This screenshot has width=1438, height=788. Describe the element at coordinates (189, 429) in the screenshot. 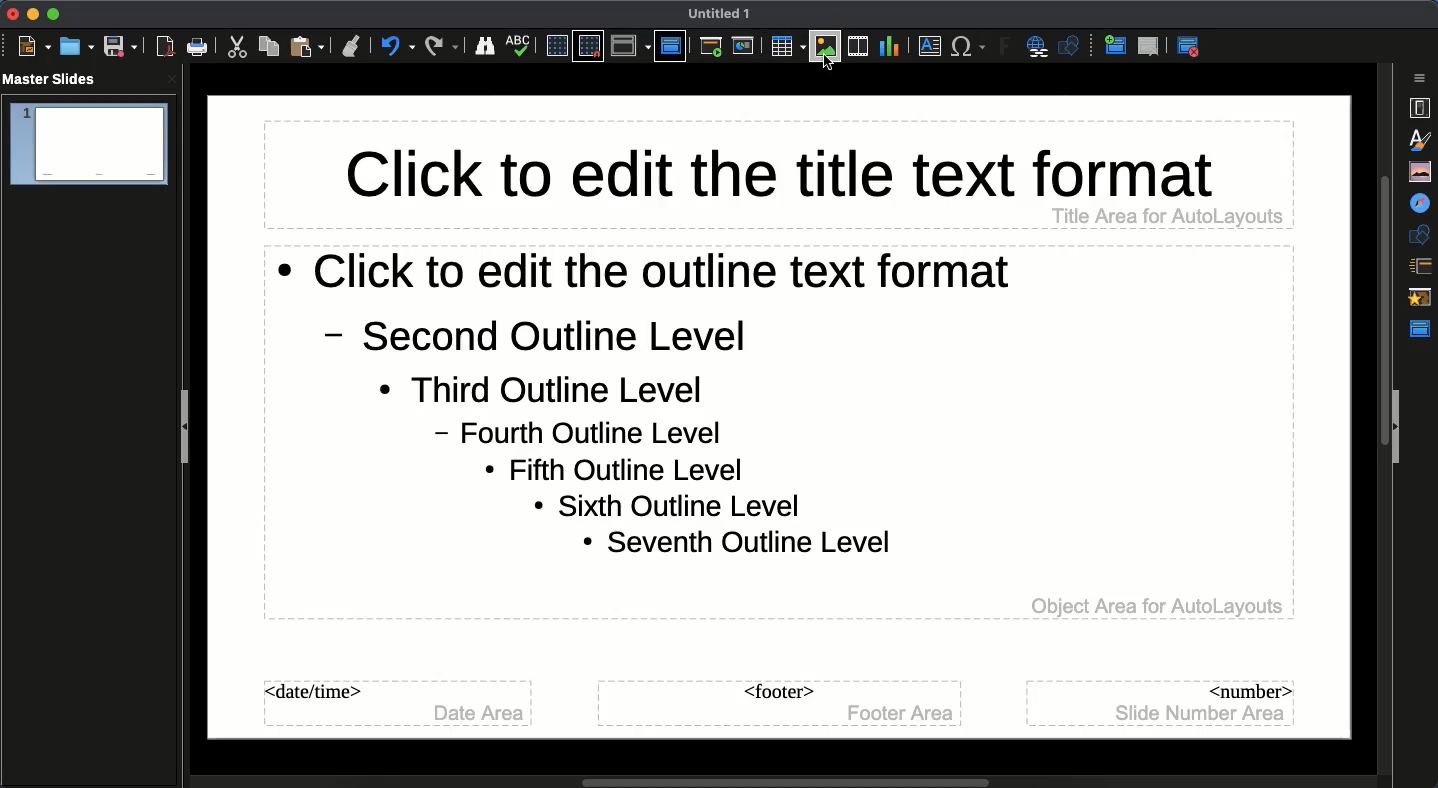

I see `Collapse` at that location.